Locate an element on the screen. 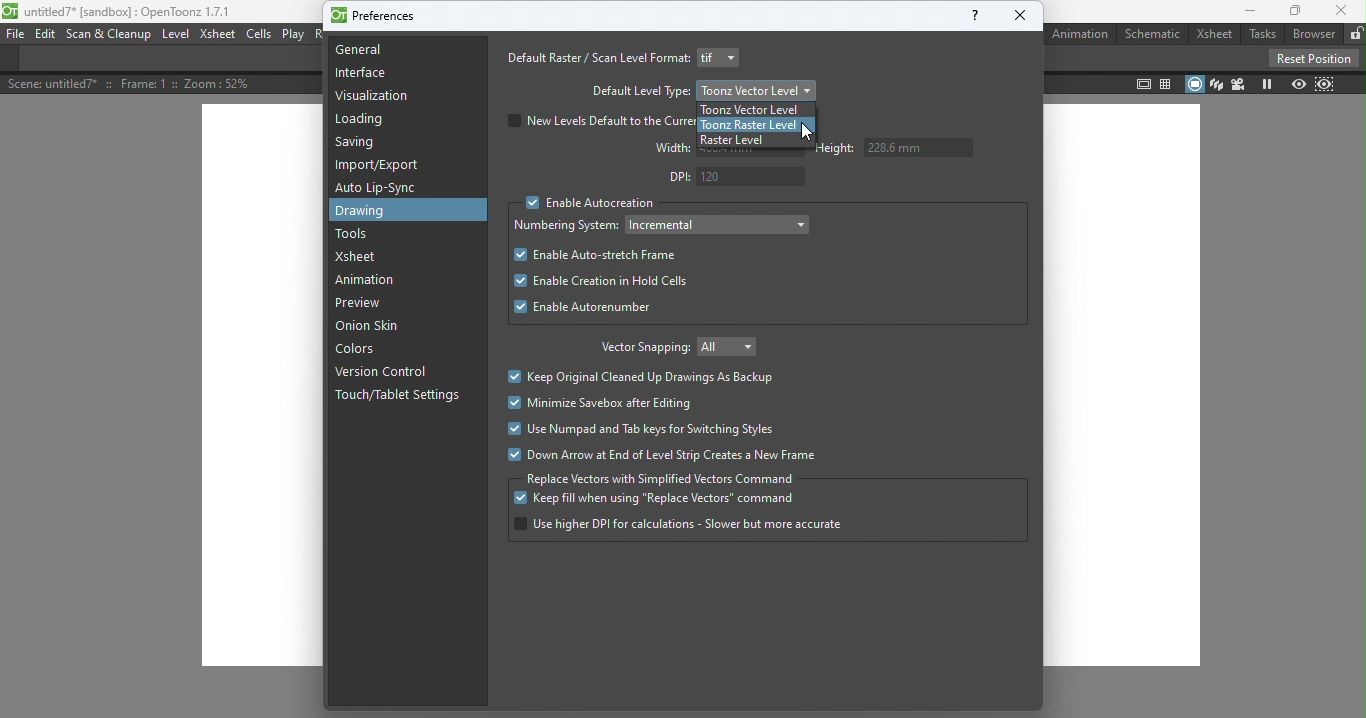 The width and height of the screenshot is (1366, 718). Toonz vector level is located at coordinates (756, 109).